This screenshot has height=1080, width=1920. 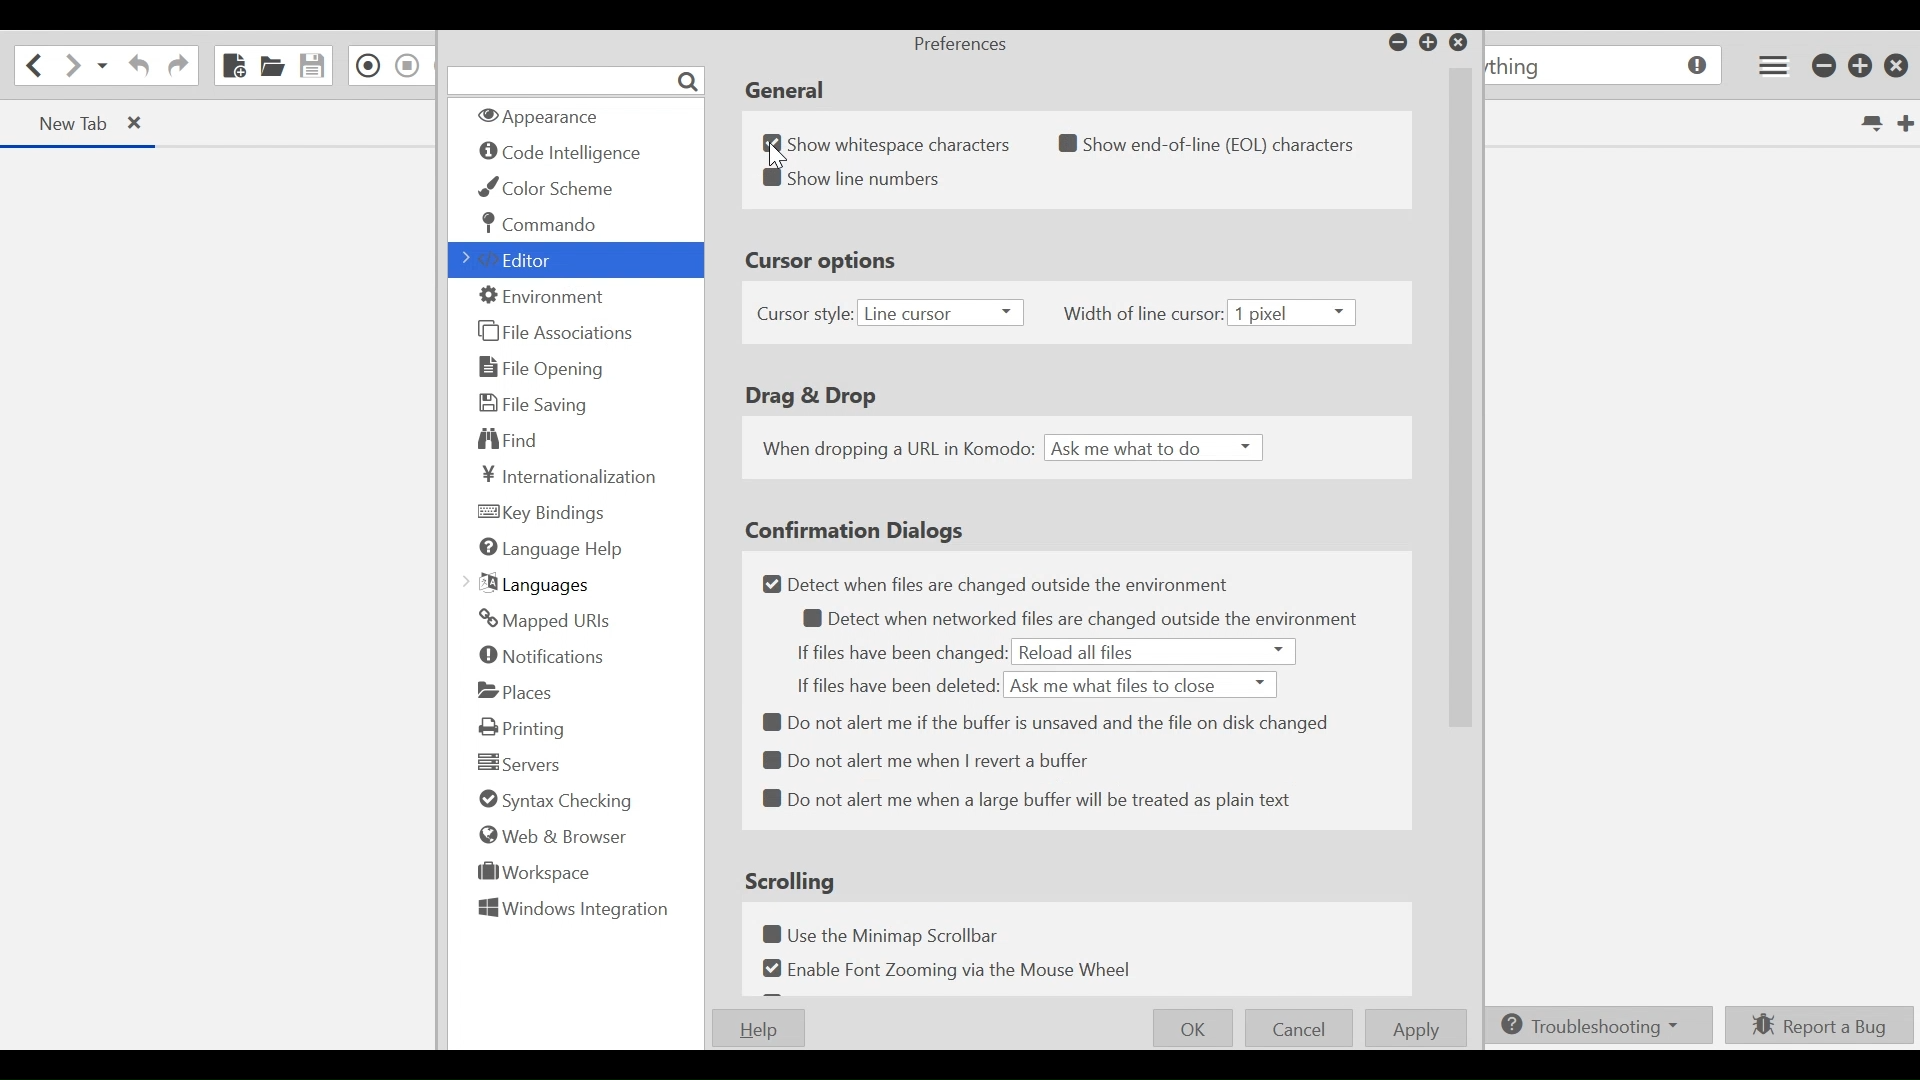 I want to click on Find, so click(x=517, y=441).